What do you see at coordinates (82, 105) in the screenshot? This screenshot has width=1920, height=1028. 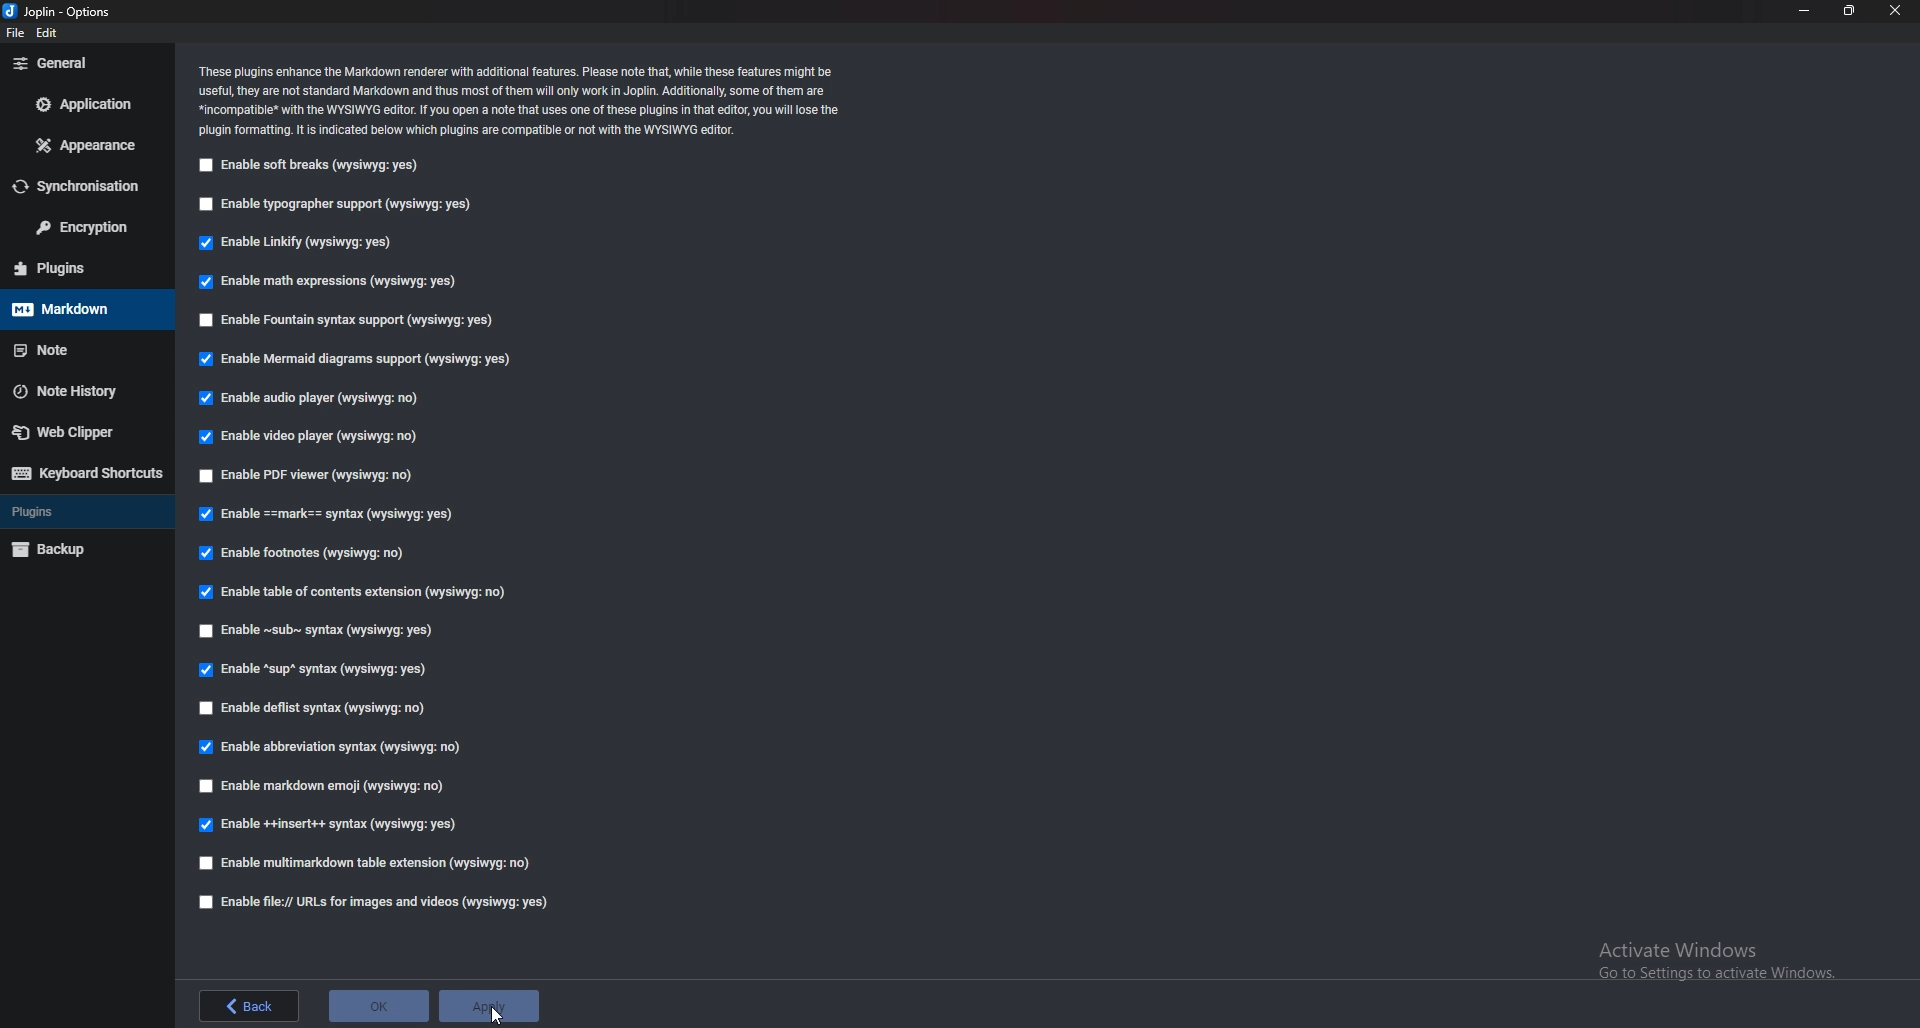 I see `Application` at bounding box center [82, 105].